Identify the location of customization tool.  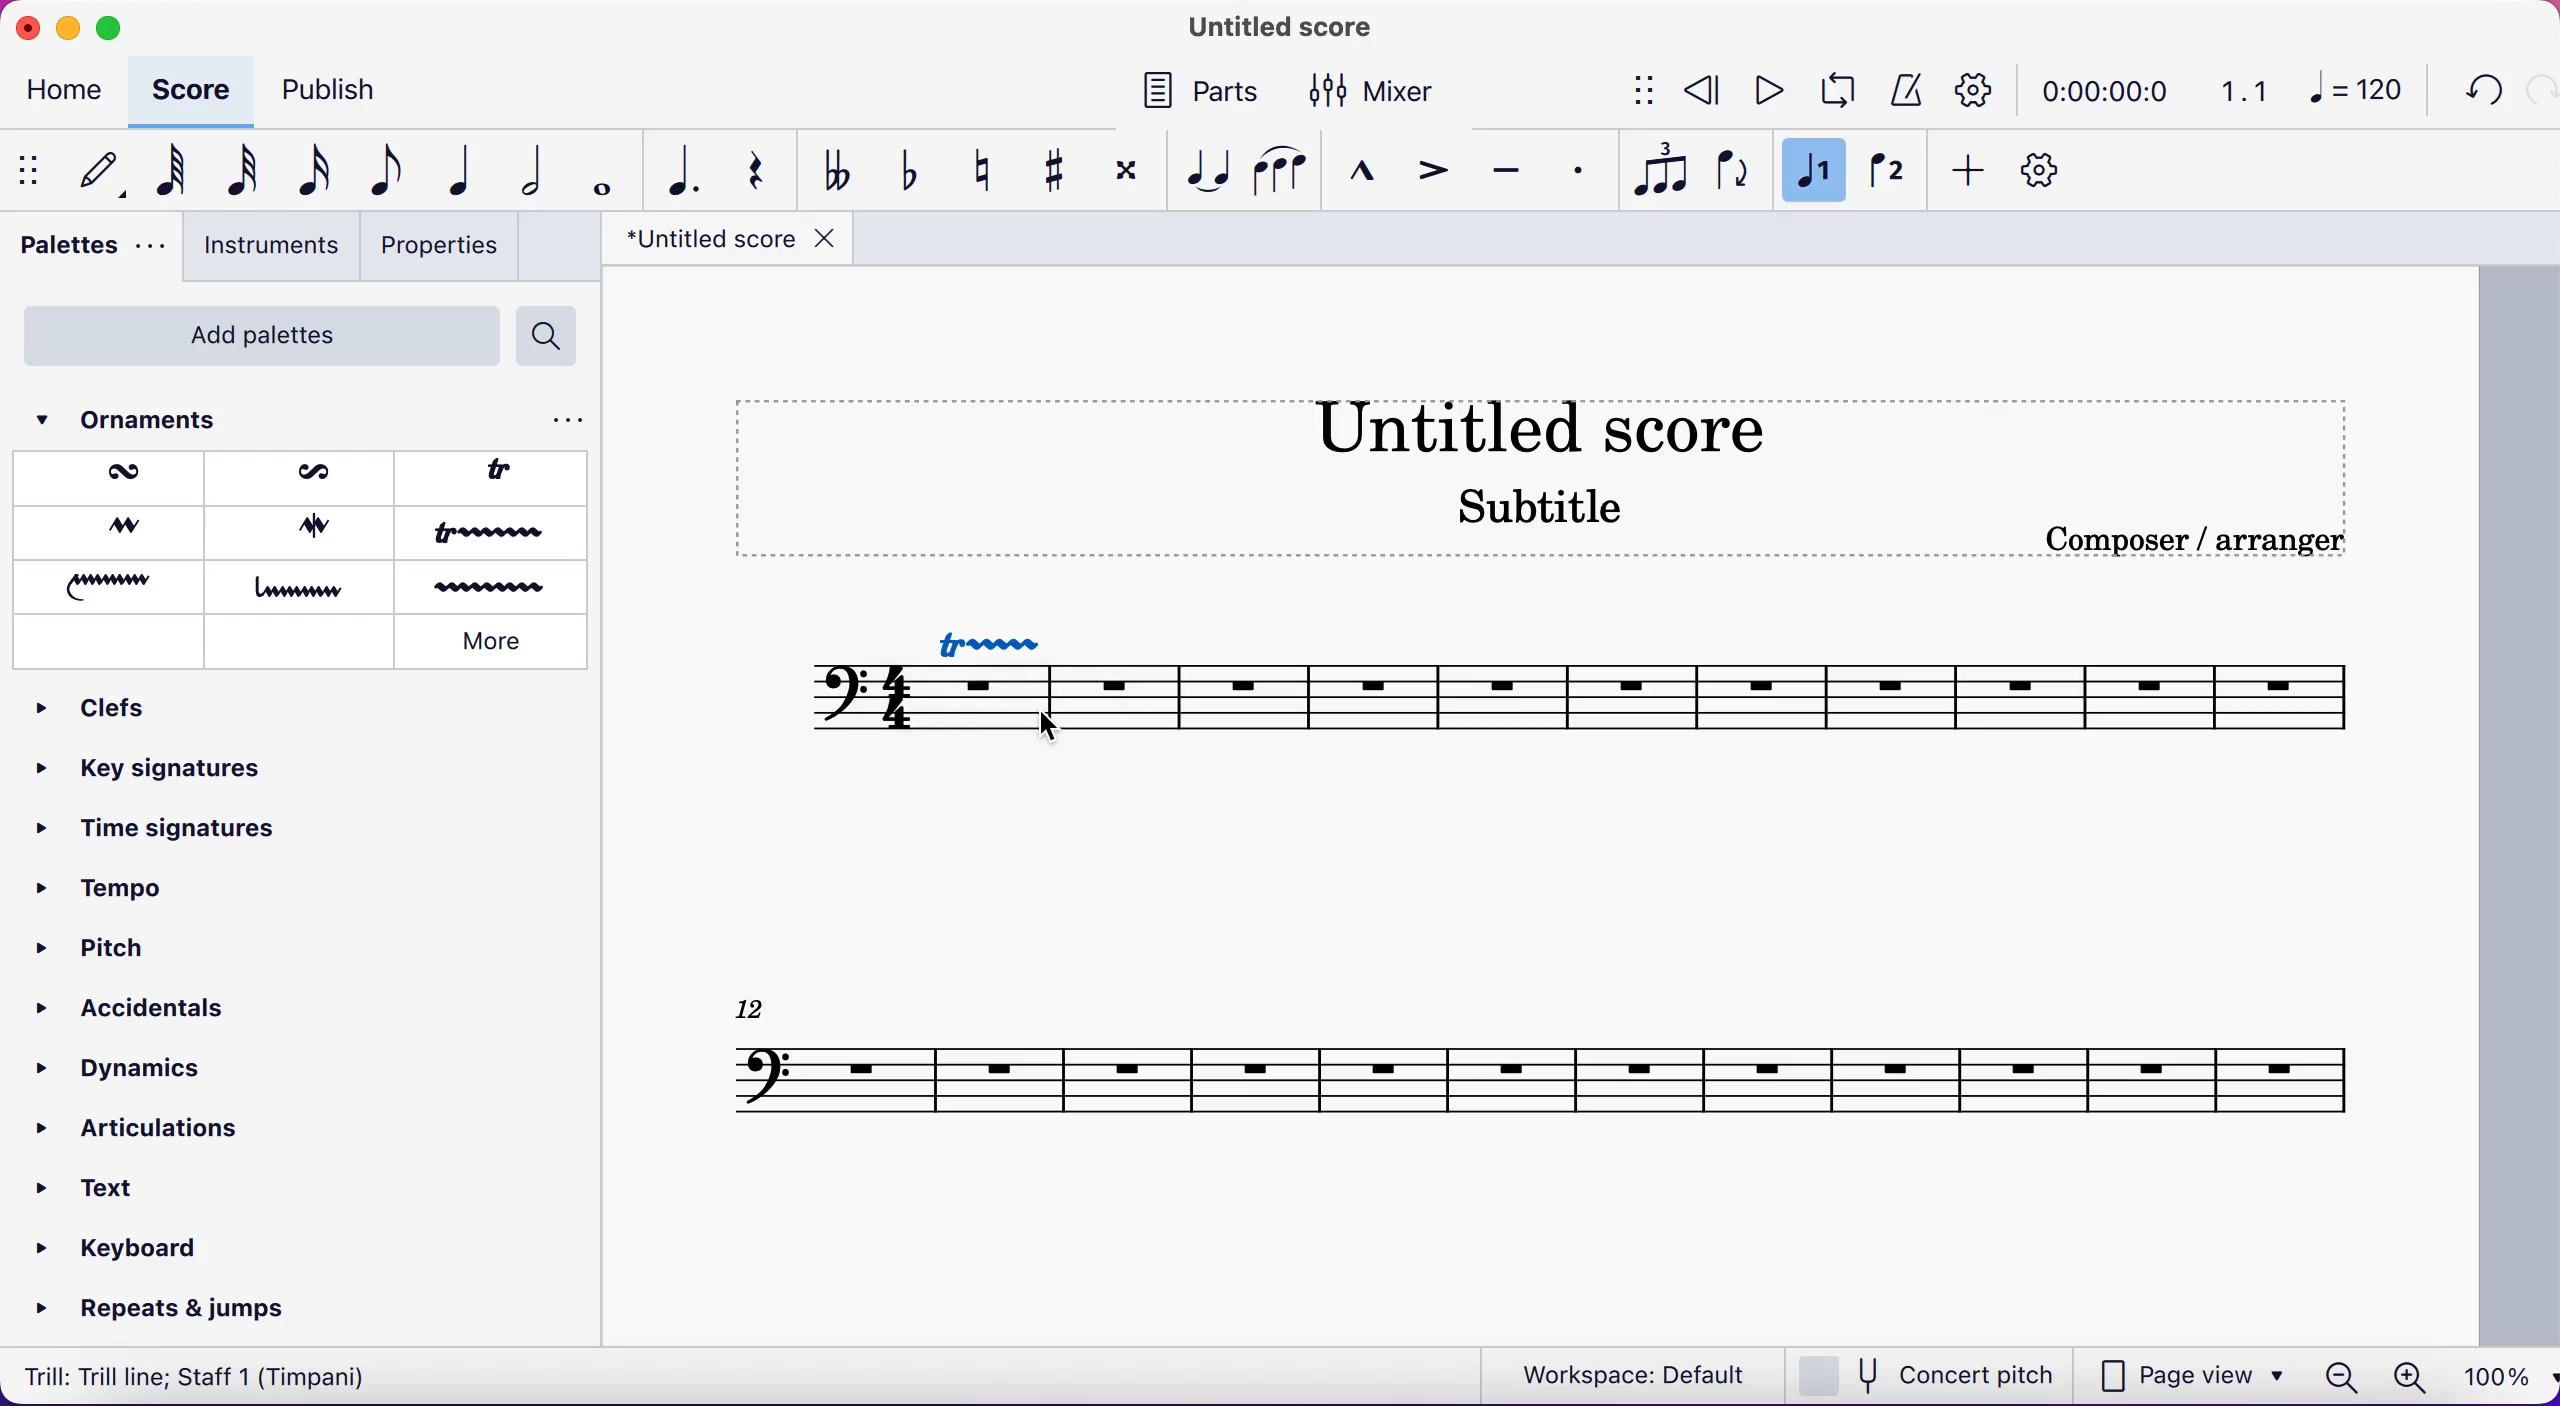
(2051, 171).